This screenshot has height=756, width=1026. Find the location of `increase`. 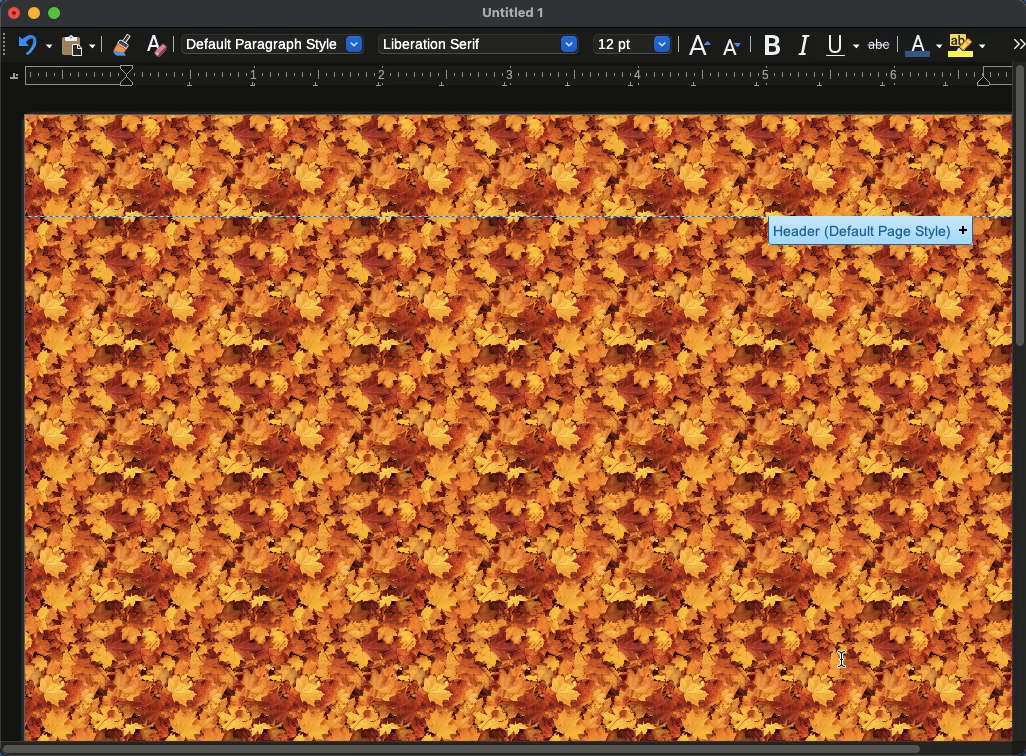

increase is located at coordinates (700, 45).